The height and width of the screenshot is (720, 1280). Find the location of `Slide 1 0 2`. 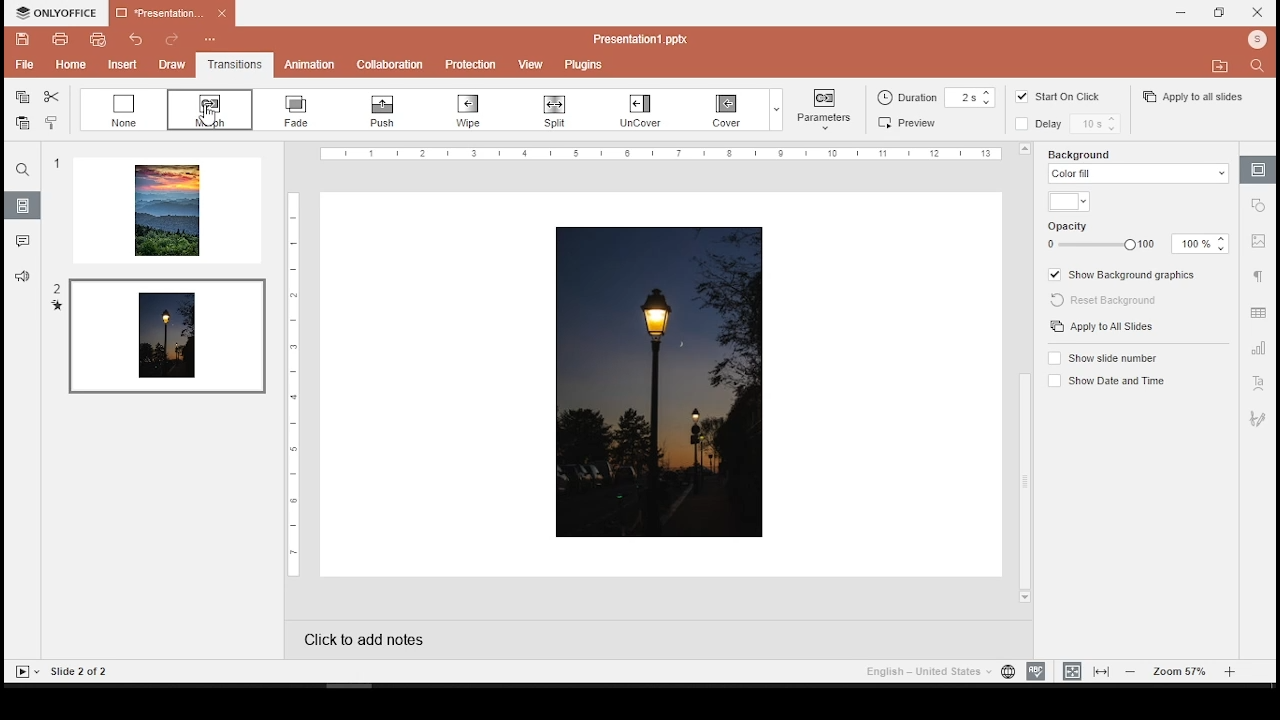

Slide 1 0 2 is located at coordinates (91, 670).